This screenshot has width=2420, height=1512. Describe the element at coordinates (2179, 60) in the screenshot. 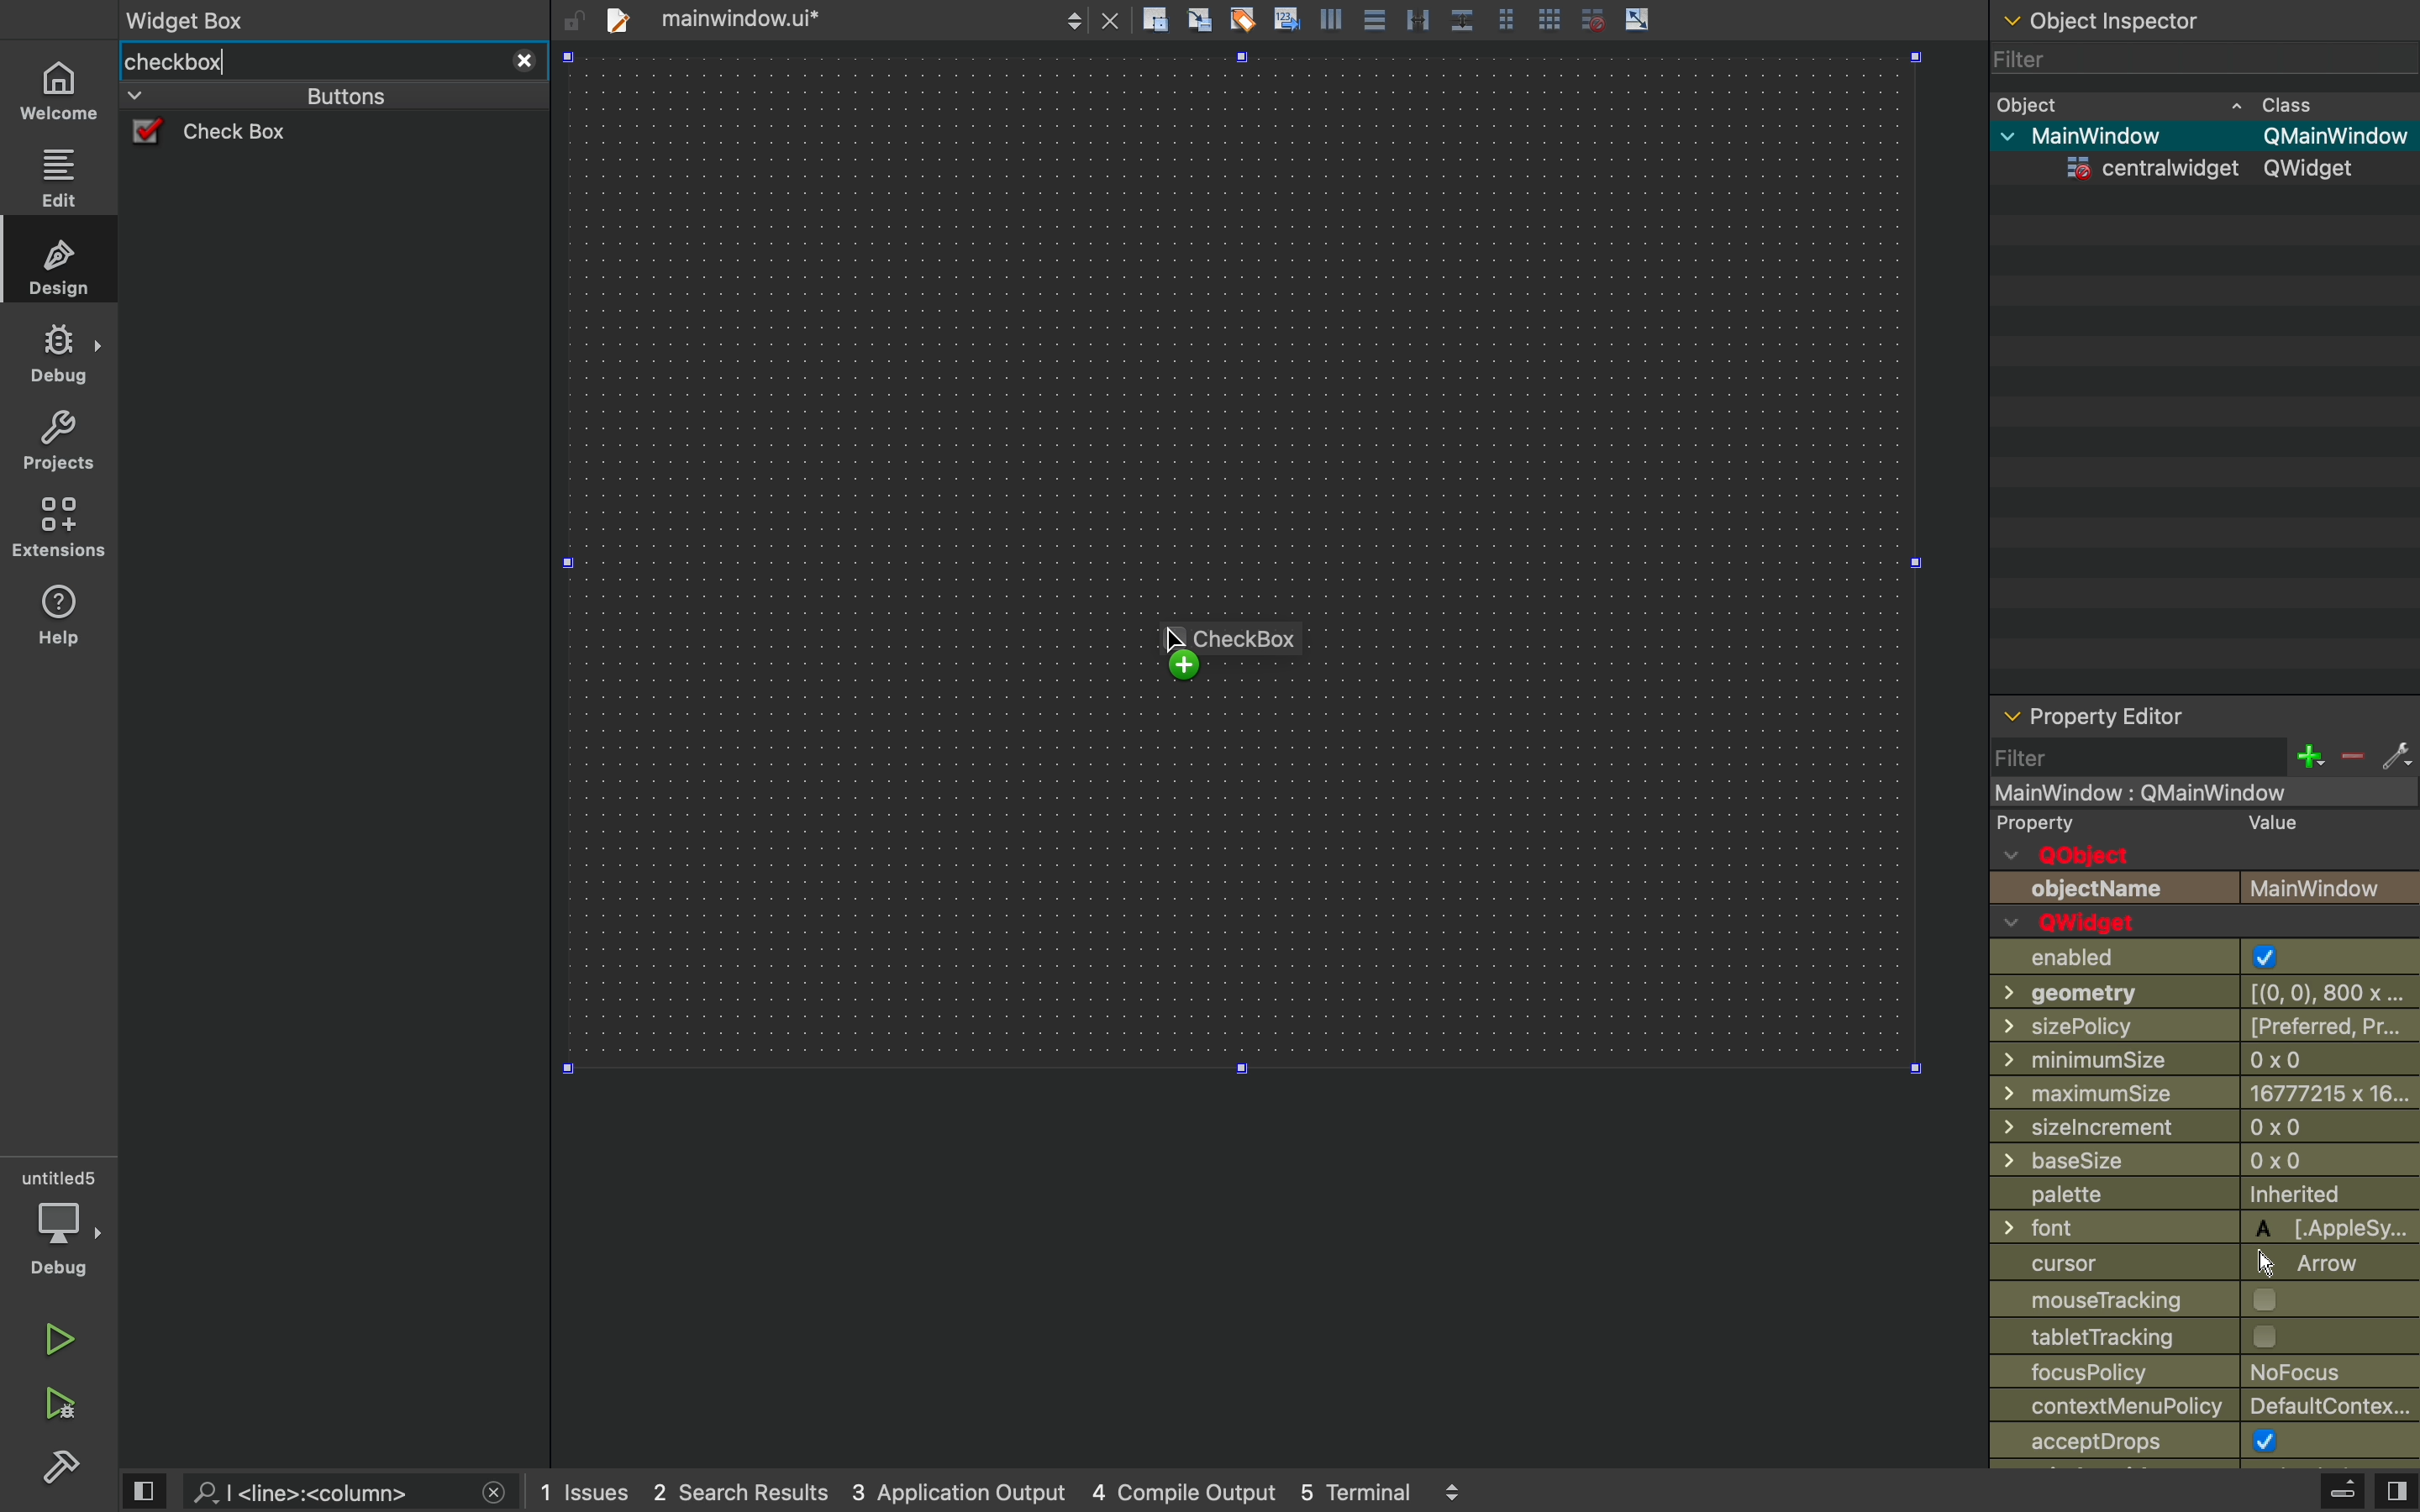

I see `filter` at that location.